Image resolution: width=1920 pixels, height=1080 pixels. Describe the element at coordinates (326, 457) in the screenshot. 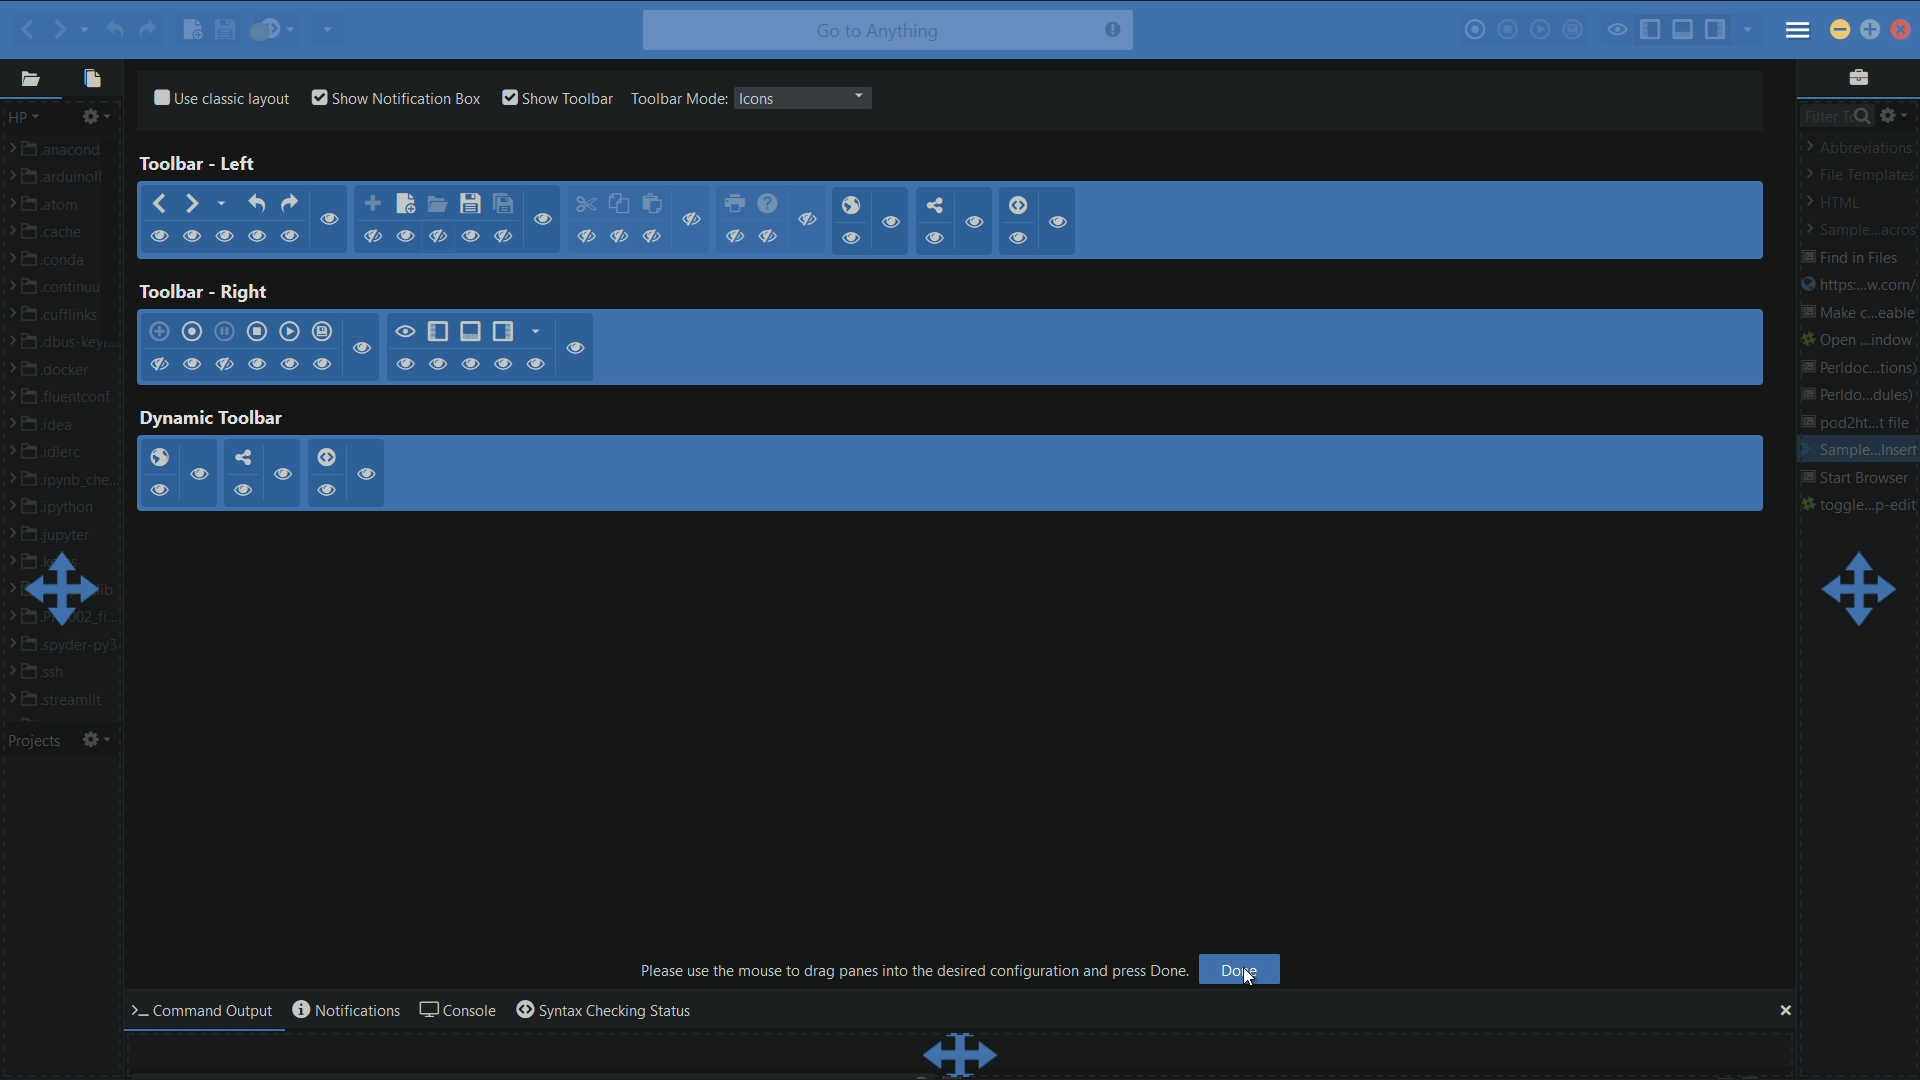

I see `jump to next syntax checking result` at that location.